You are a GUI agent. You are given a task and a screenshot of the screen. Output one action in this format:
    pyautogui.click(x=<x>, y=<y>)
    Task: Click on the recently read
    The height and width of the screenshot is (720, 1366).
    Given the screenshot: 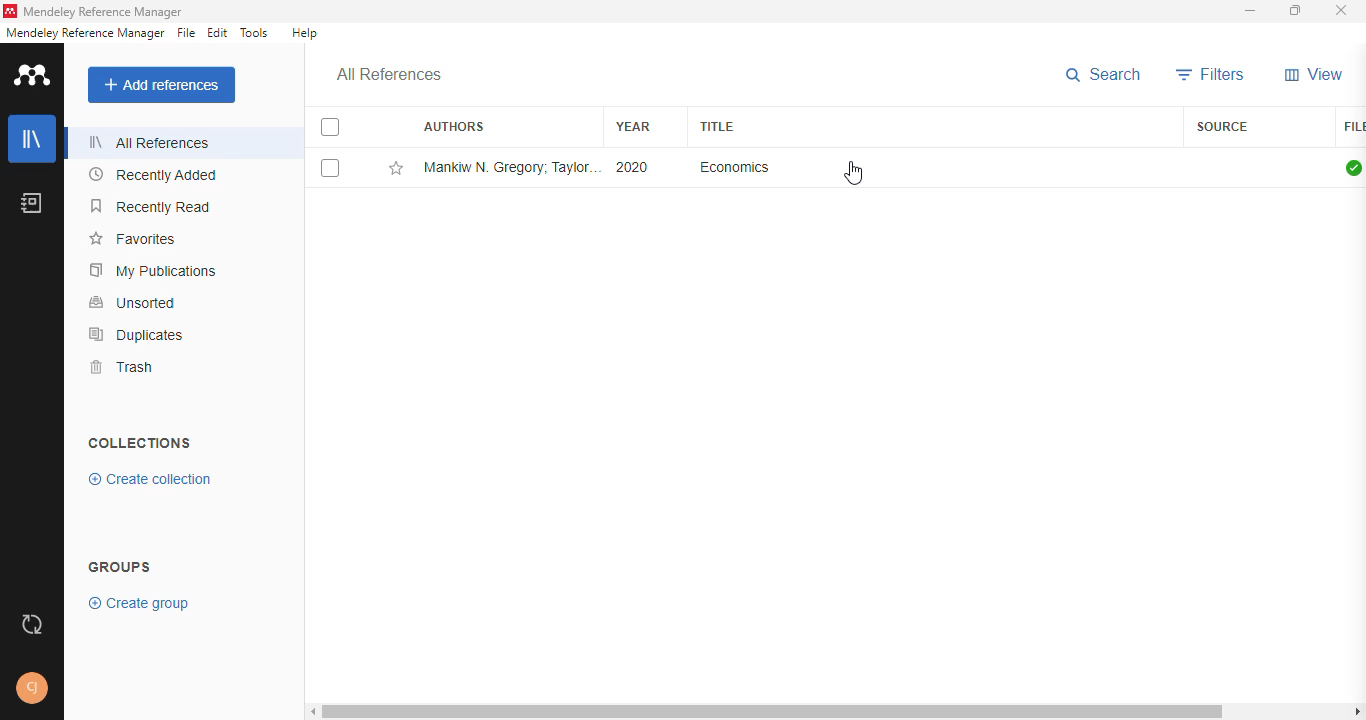 What is the action you would take?
    pyautogui.click(x=152, y=207)
    